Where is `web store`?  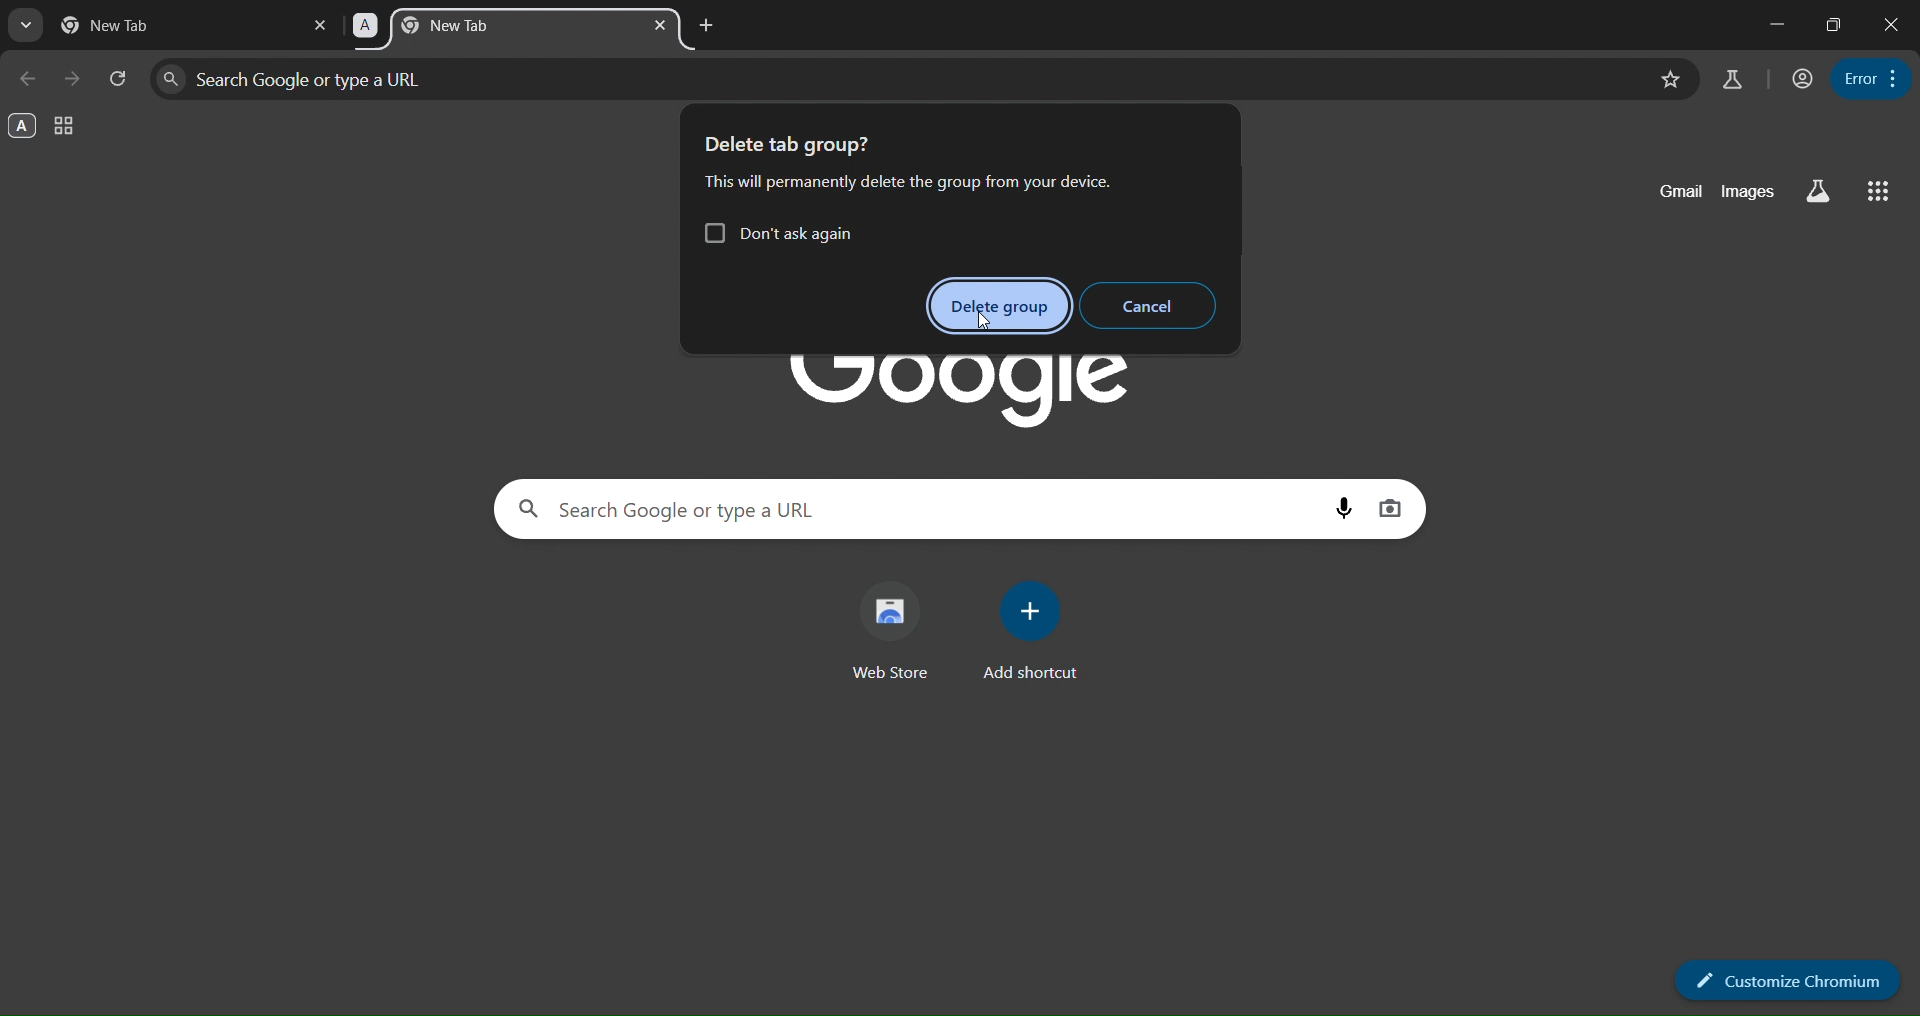
web store is located at coordinates (898, 633).